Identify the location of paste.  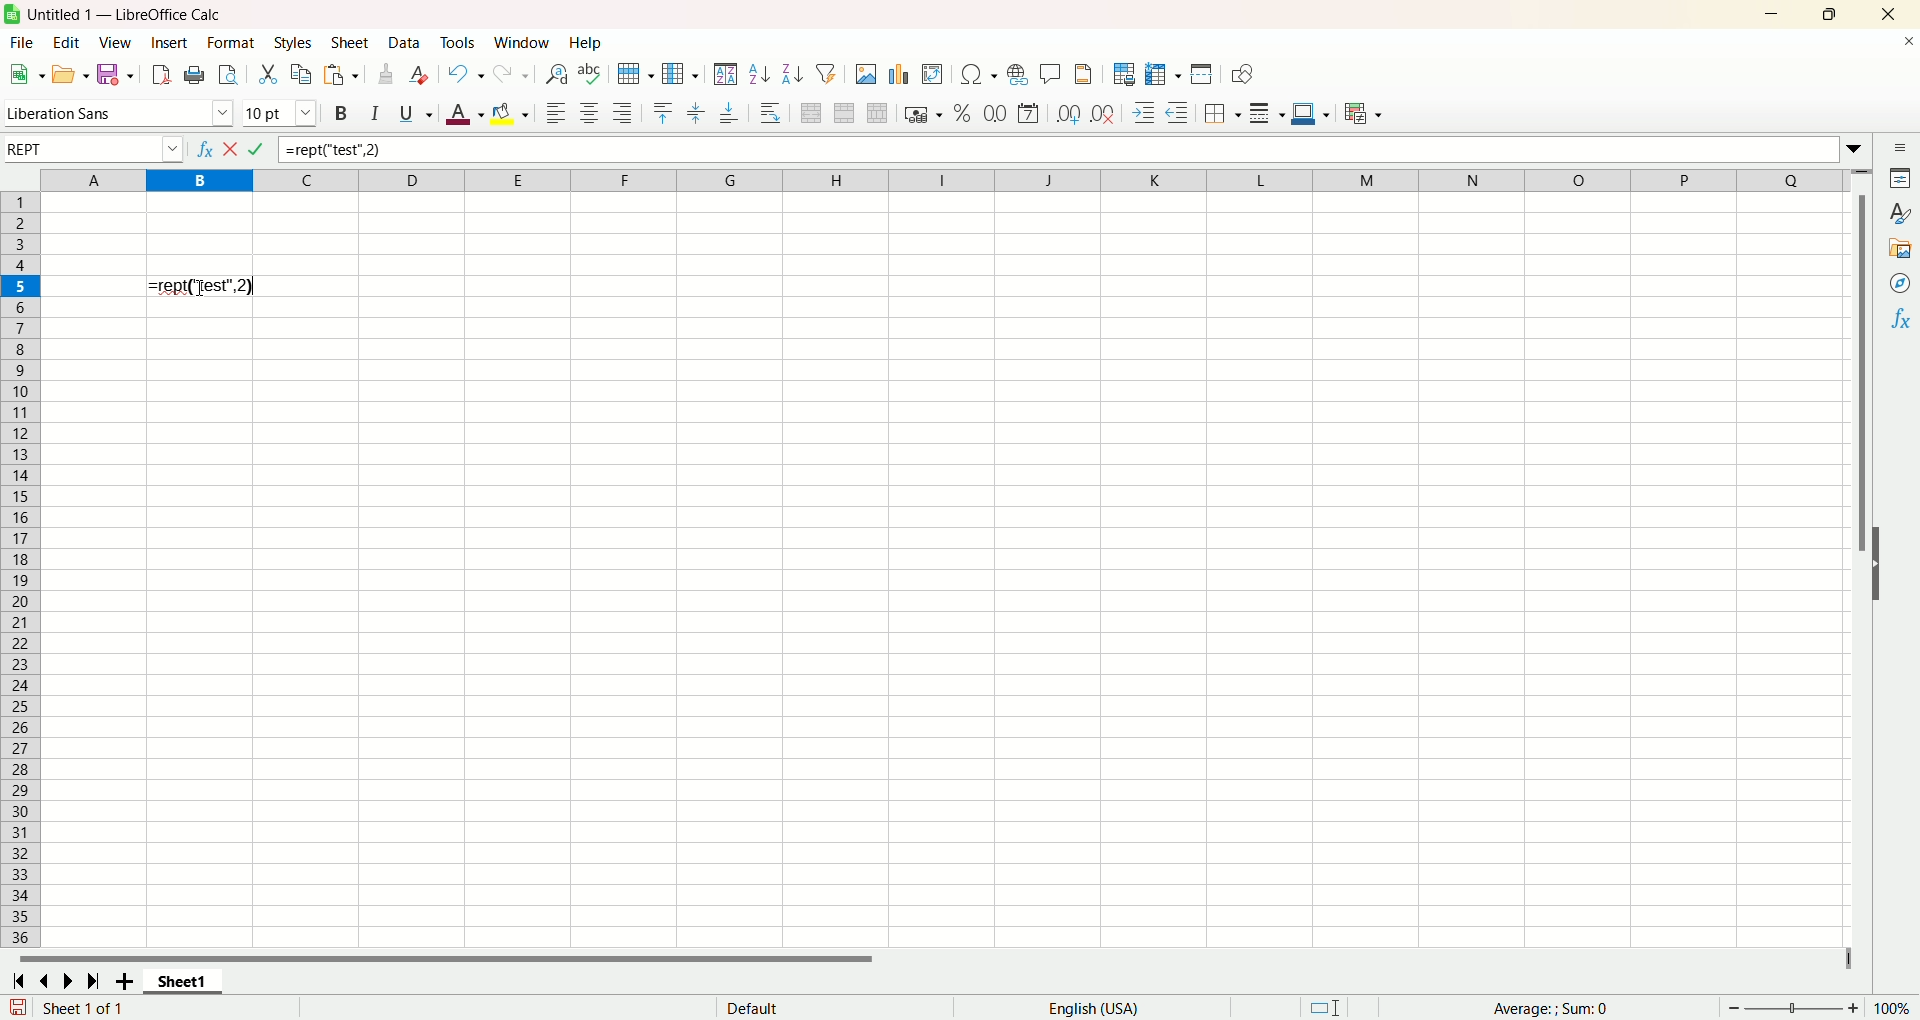
(342, 75).